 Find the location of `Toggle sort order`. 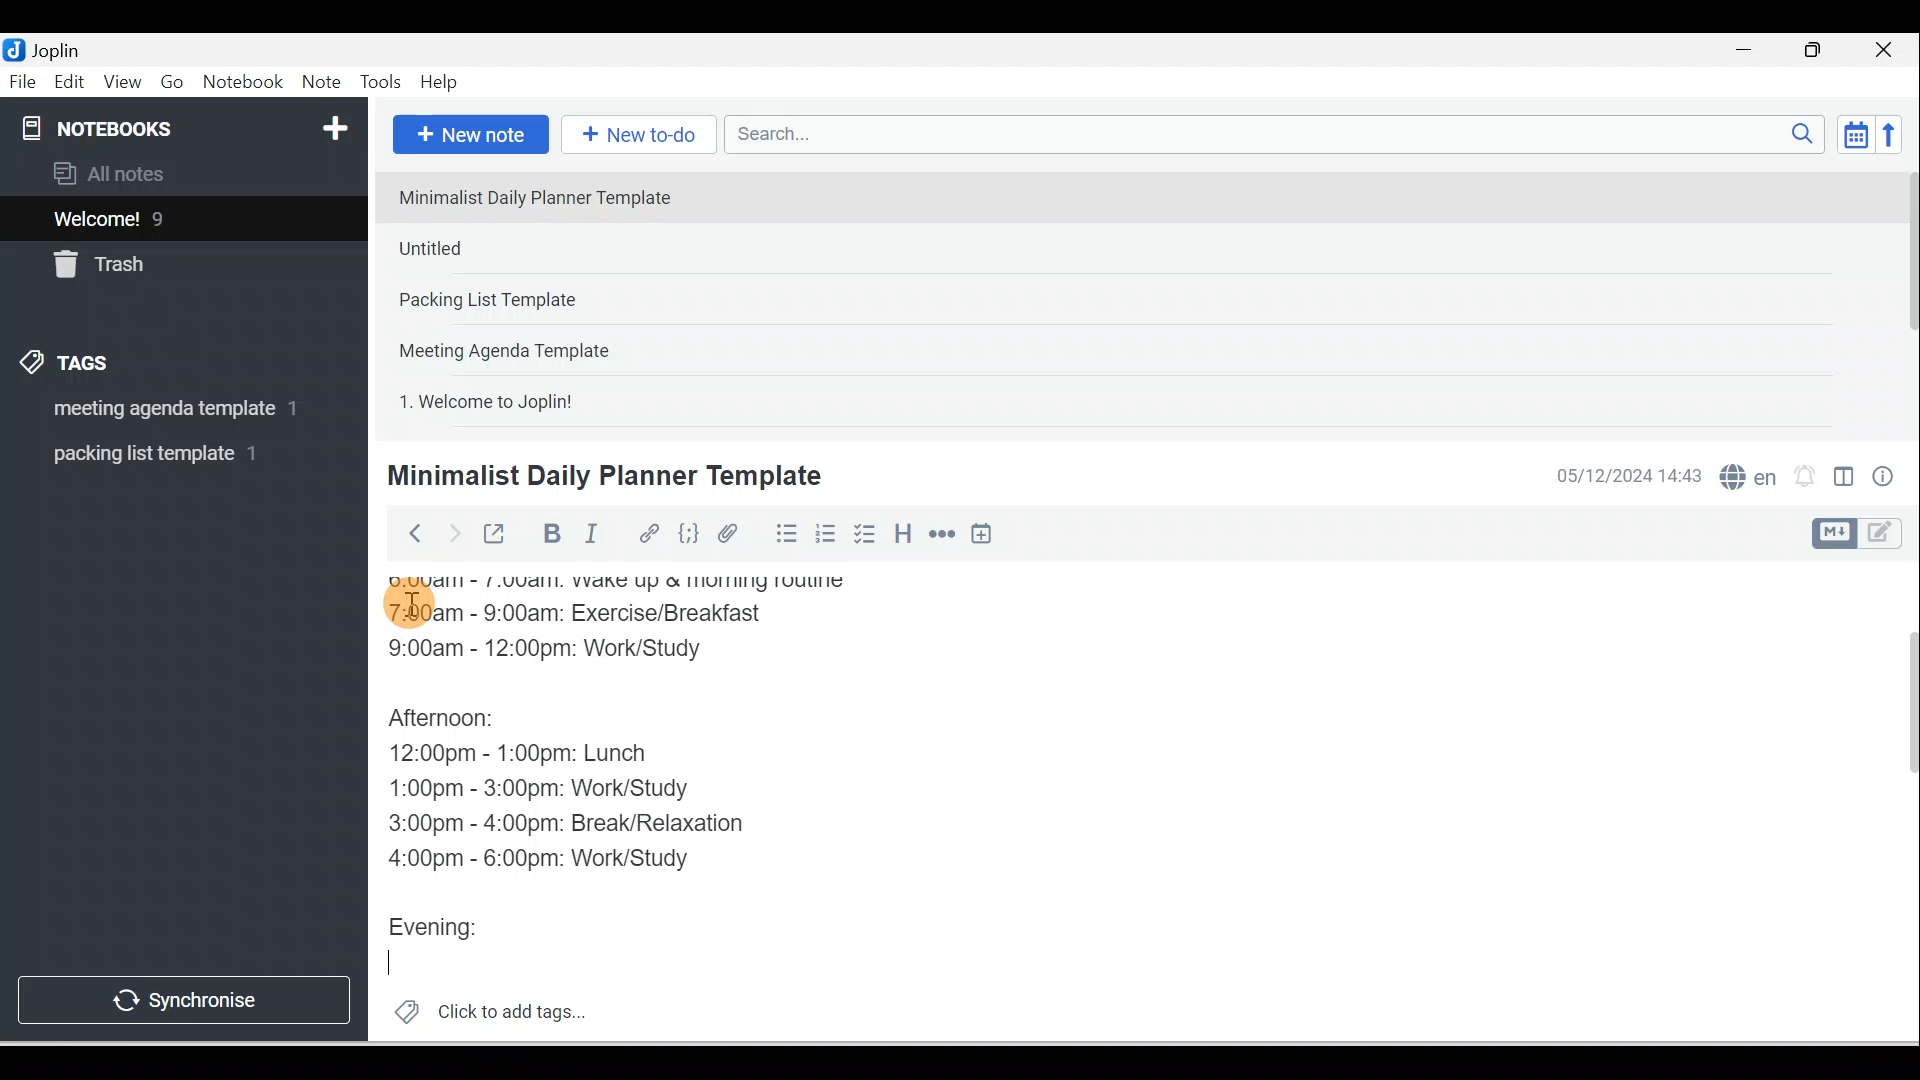

Toggle sort order is located at coordinates (1855, 133).